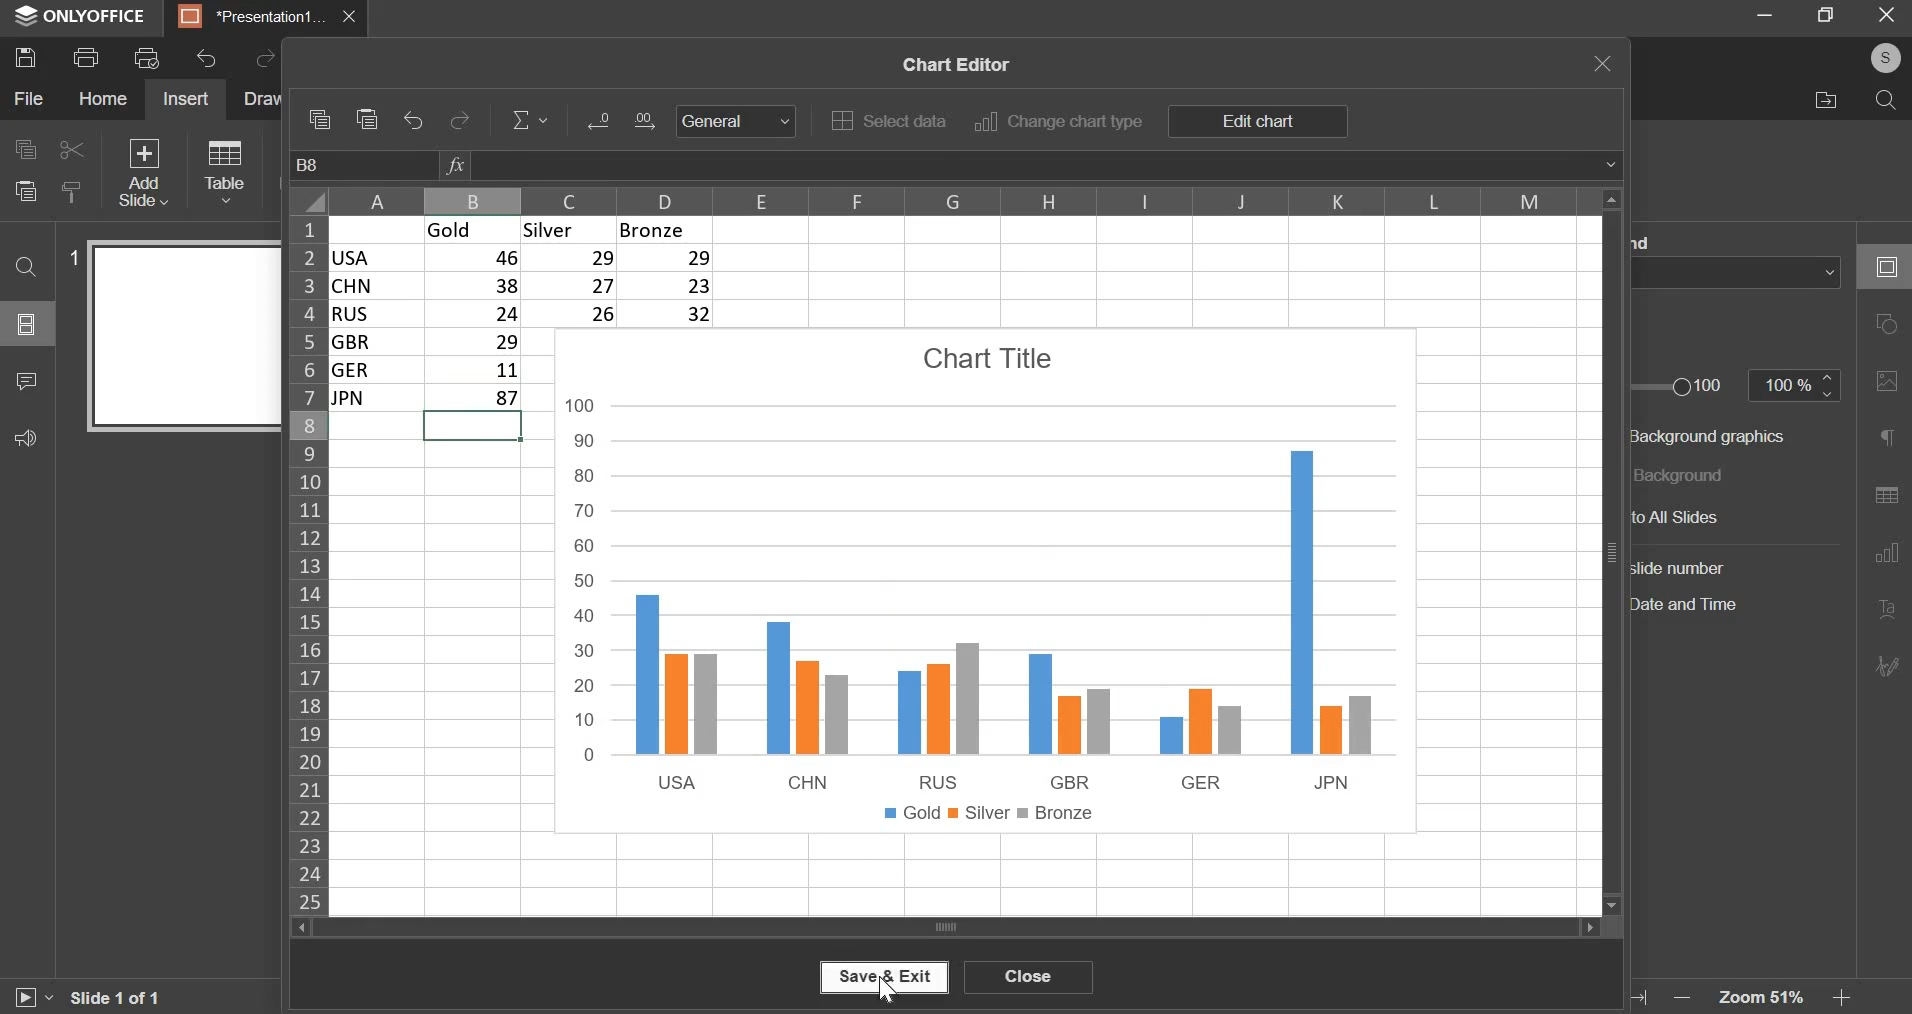 Image resolution: width=1912 pixels, height=1014 pixels. I want to click on slide preview, so click(183, 337).